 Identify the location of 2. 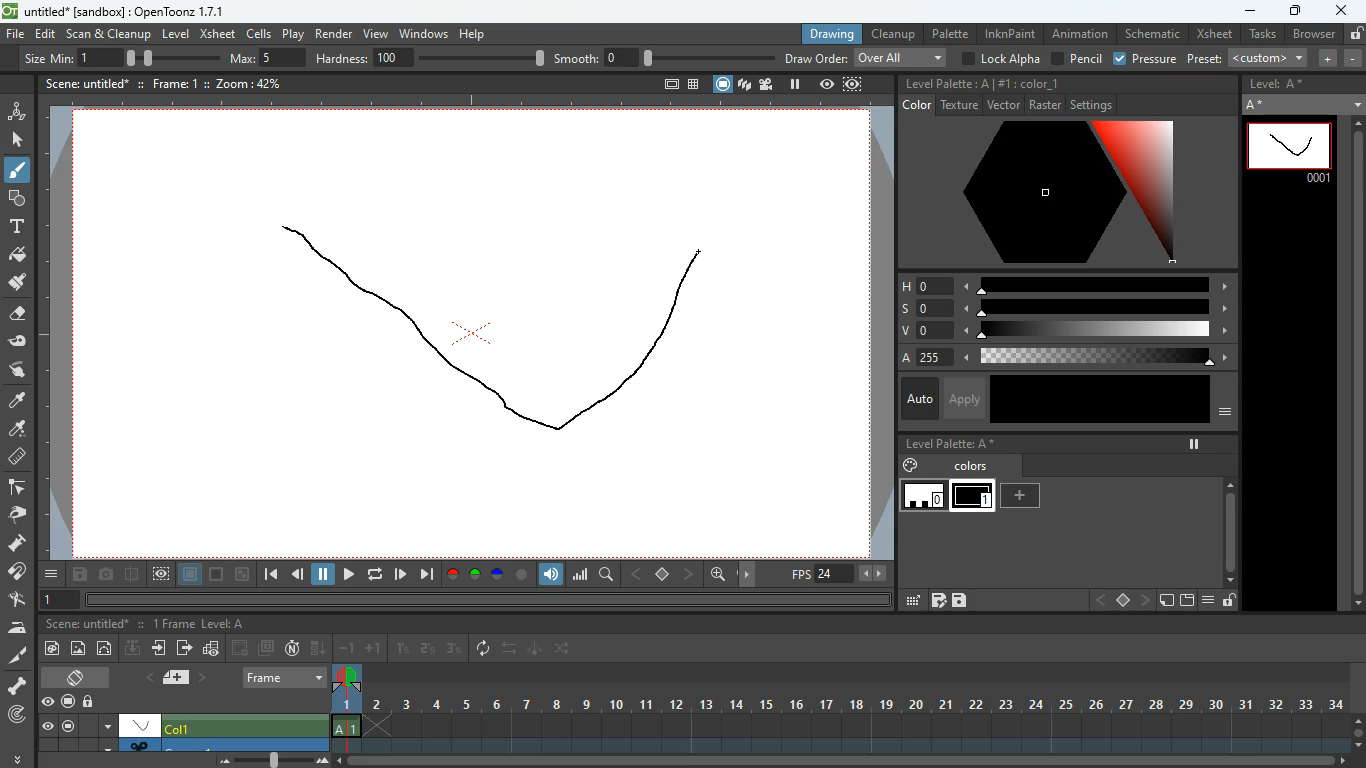
(428, 649).